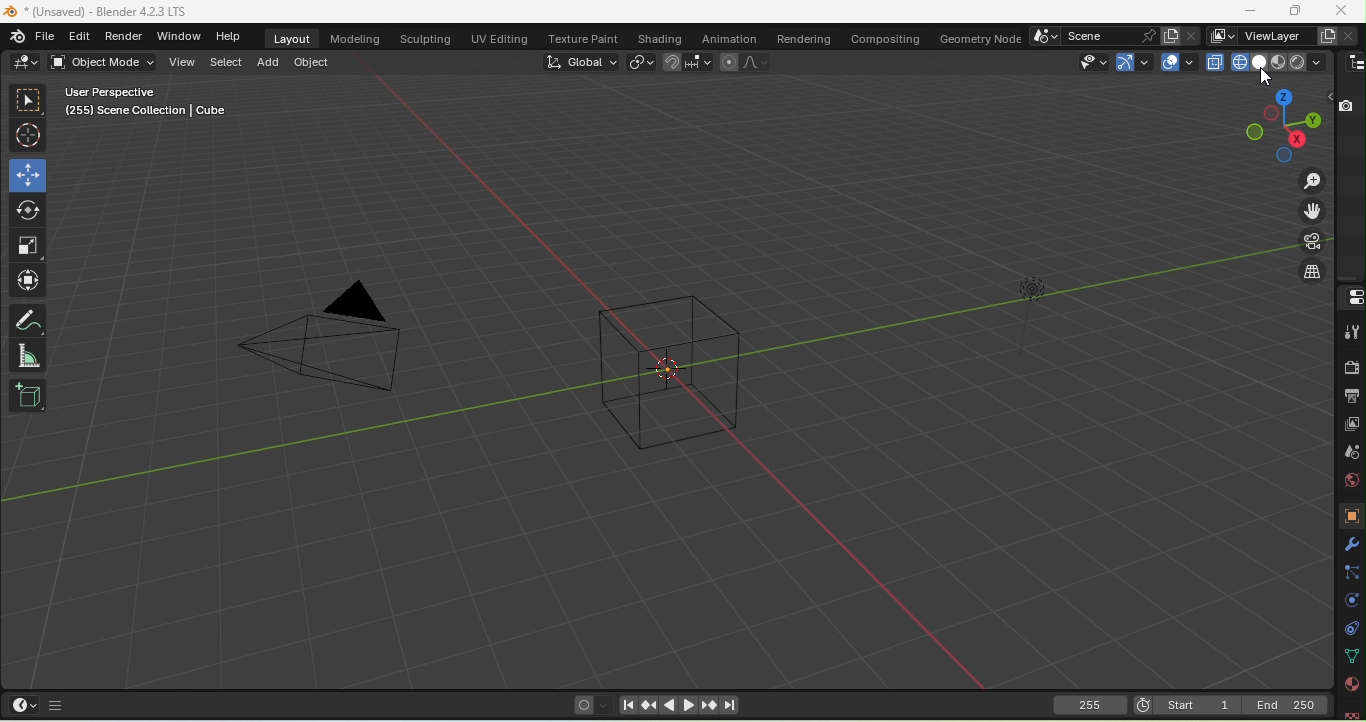  What do you see at coordinates (27, 356) in the screenshot?
I see `Measure` at bounding box center [27, 356].